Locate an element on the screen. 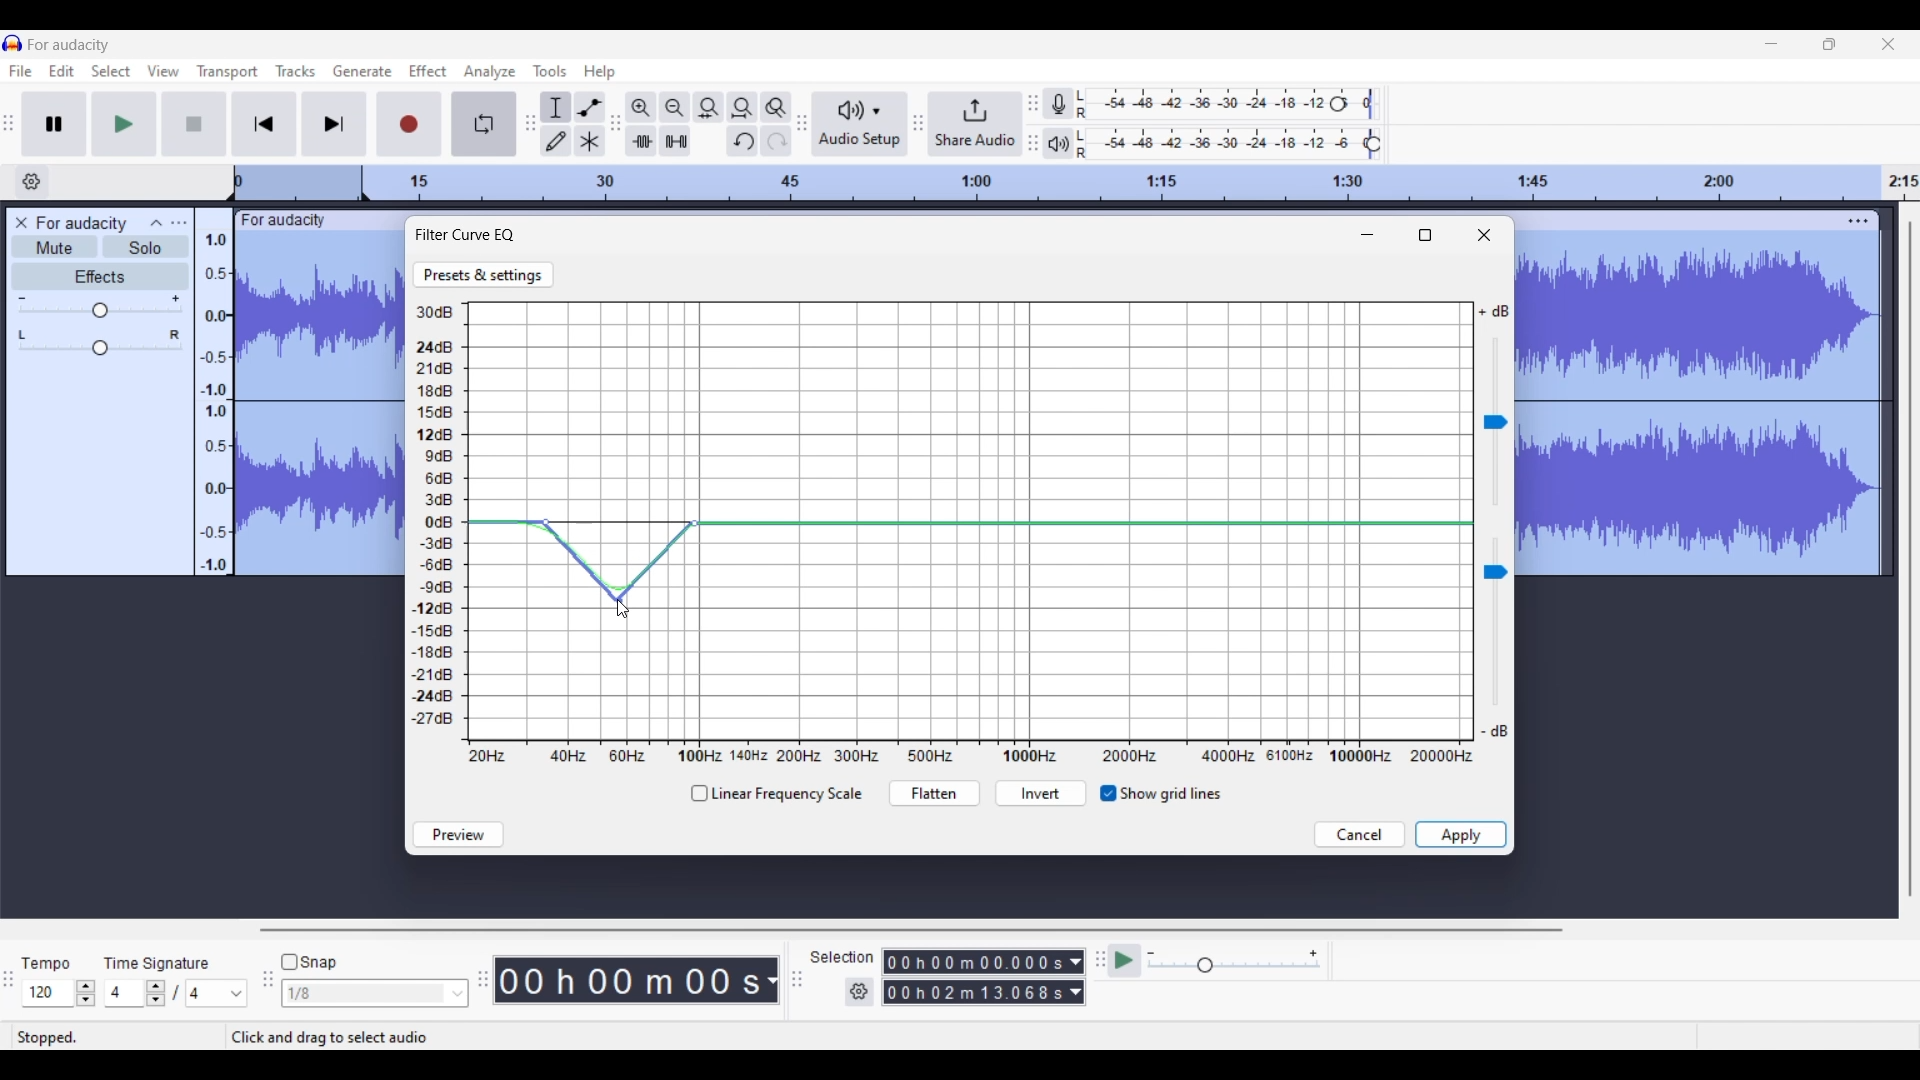 Image resolution: width=1920 pixels, height=1080 pixels. Selection tool is located at coordinates (557, 107).